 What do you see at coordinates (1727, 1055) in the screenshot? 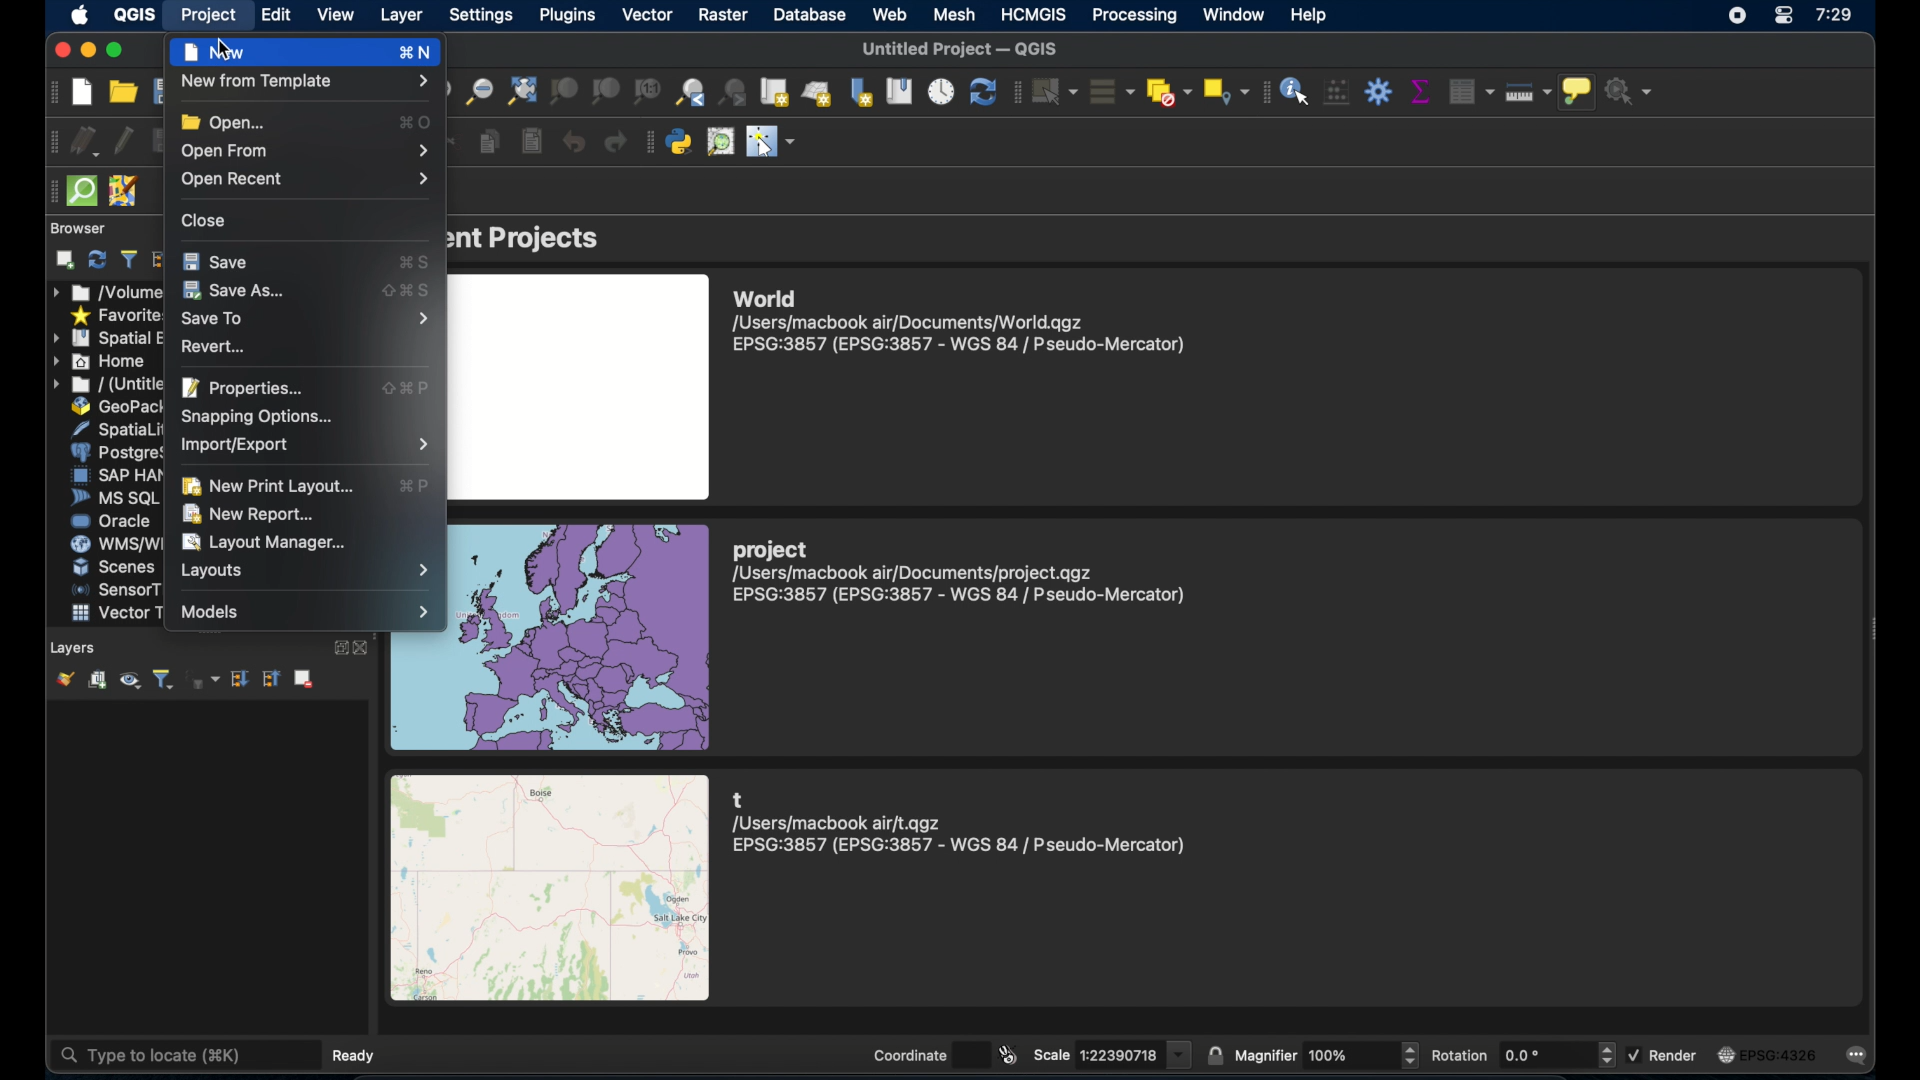
I see `image` at bounding box center [1727, 1055].